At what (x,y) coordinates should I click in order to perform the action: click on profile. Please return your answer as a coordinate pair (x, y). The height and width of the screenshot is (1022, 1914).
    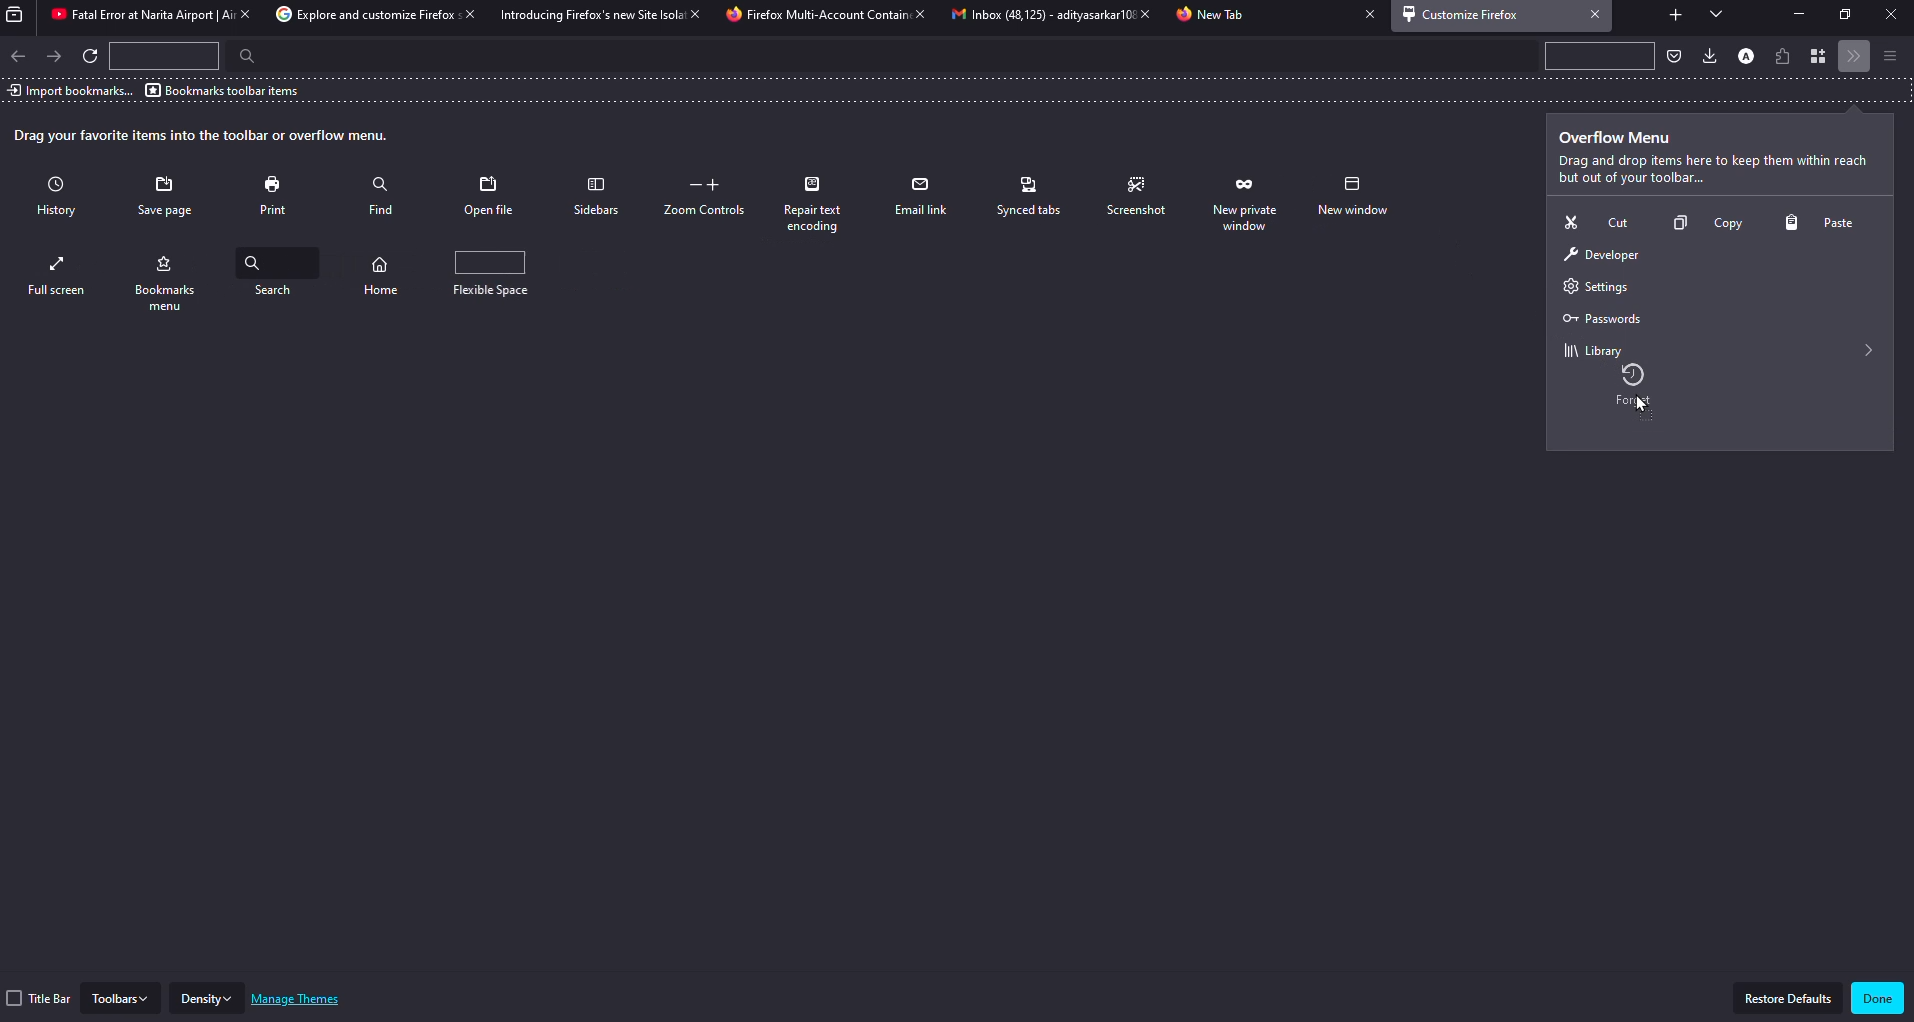
    Looking at the image, I should click on (1745, 54).